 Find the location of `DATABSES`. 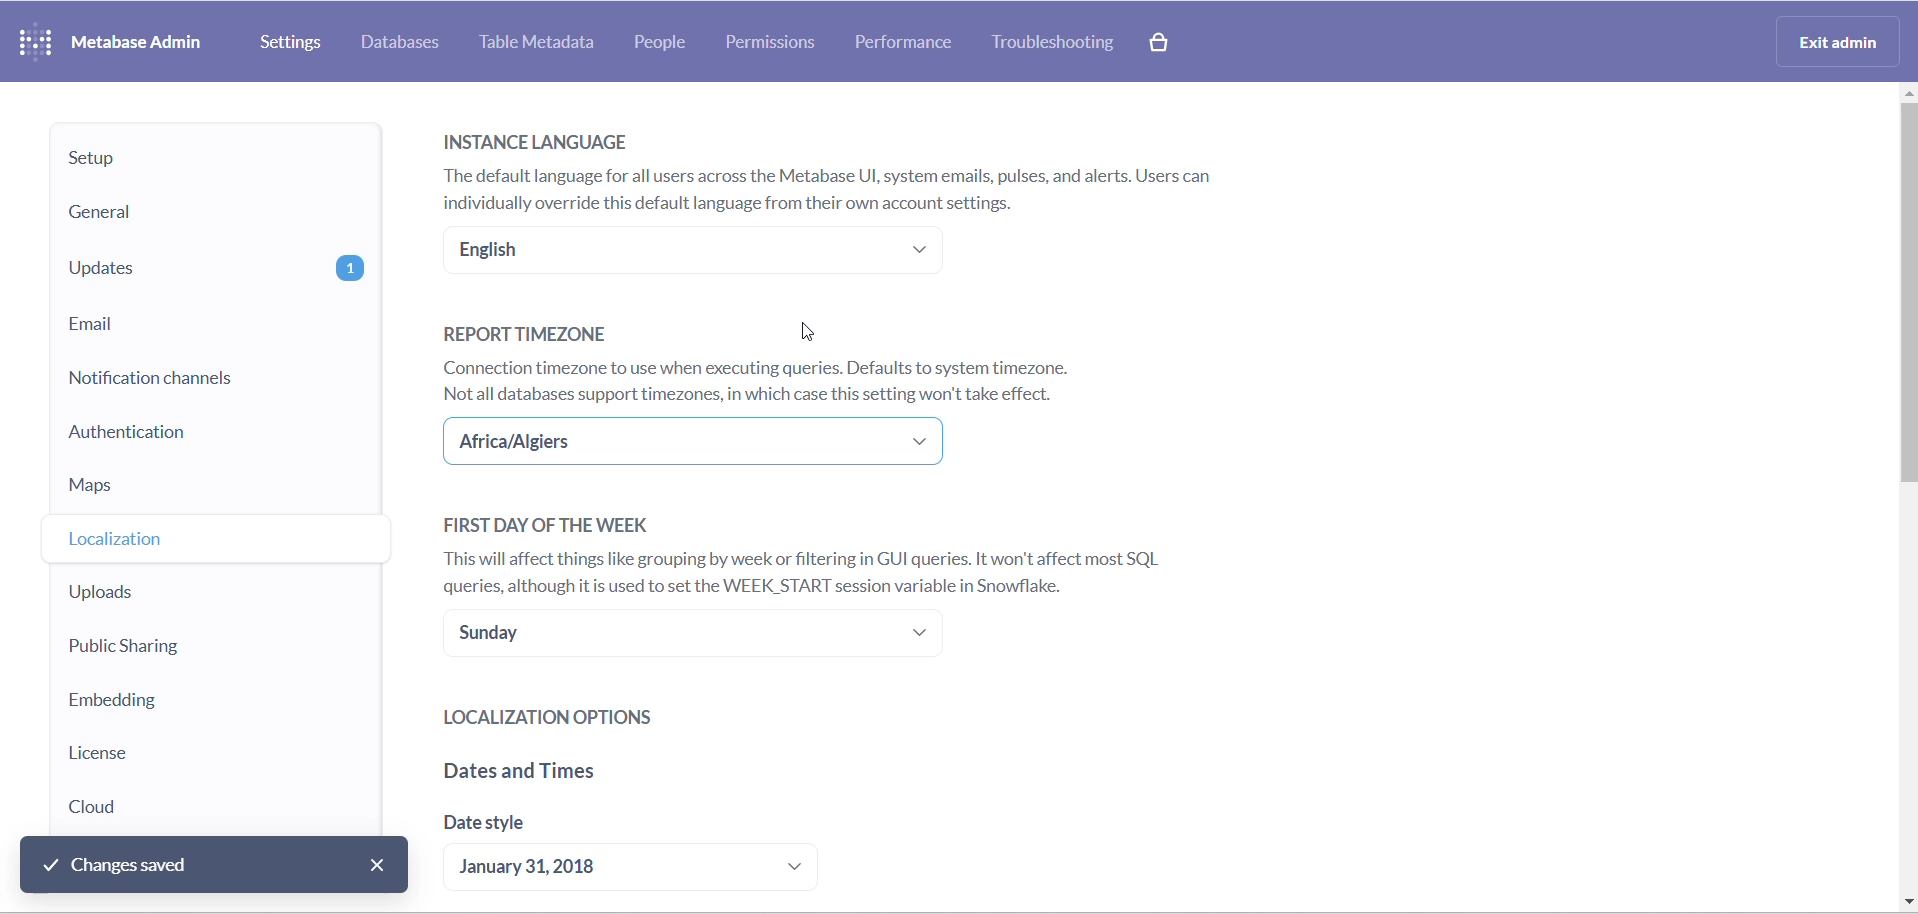

DATABSES is located at coordinates (403, 43).